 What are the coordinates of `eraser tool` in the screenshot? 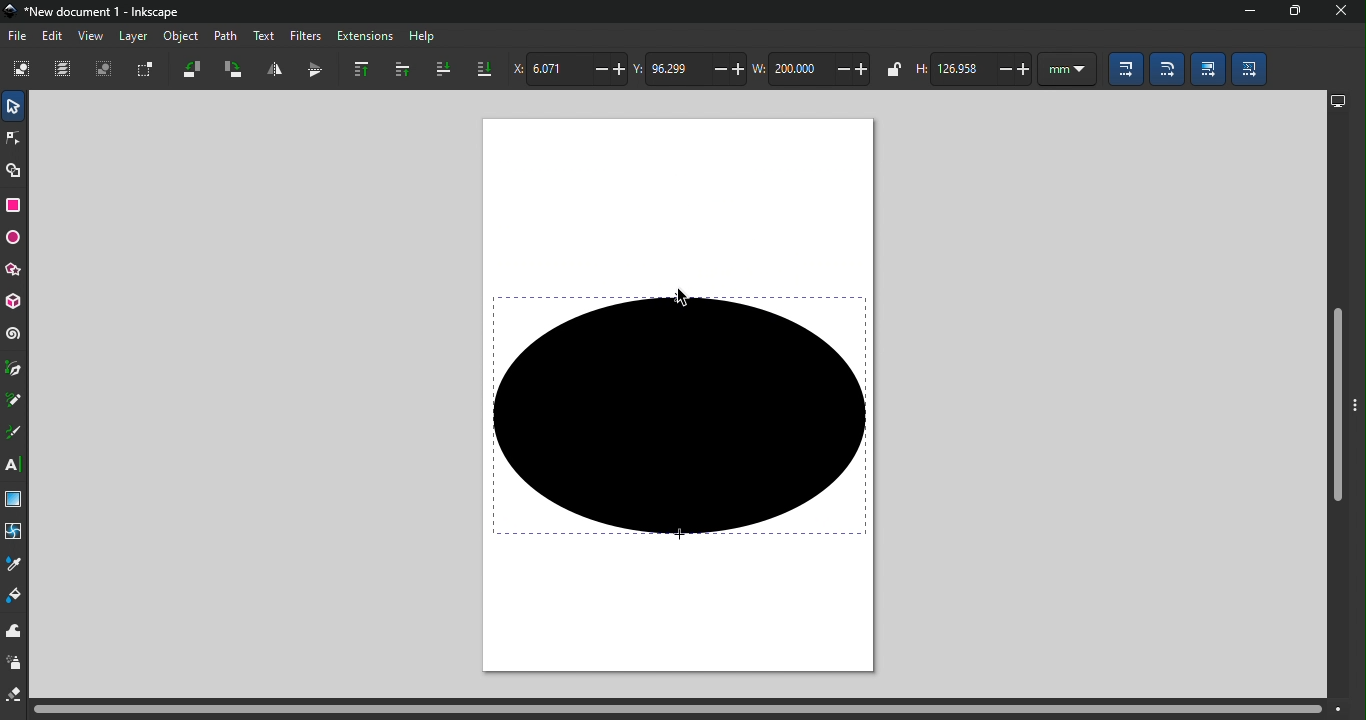 It's located at (15, 696).